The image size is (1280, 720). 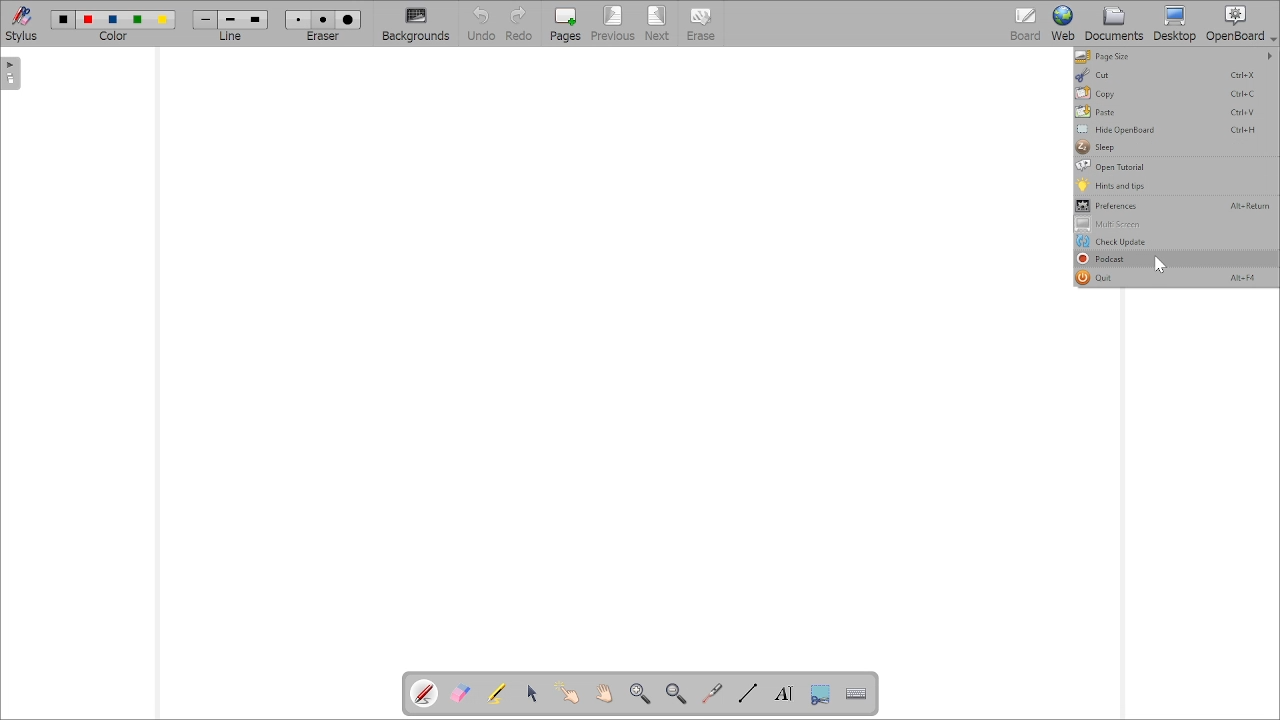 I want to click on , so click(x=1177, y=23).